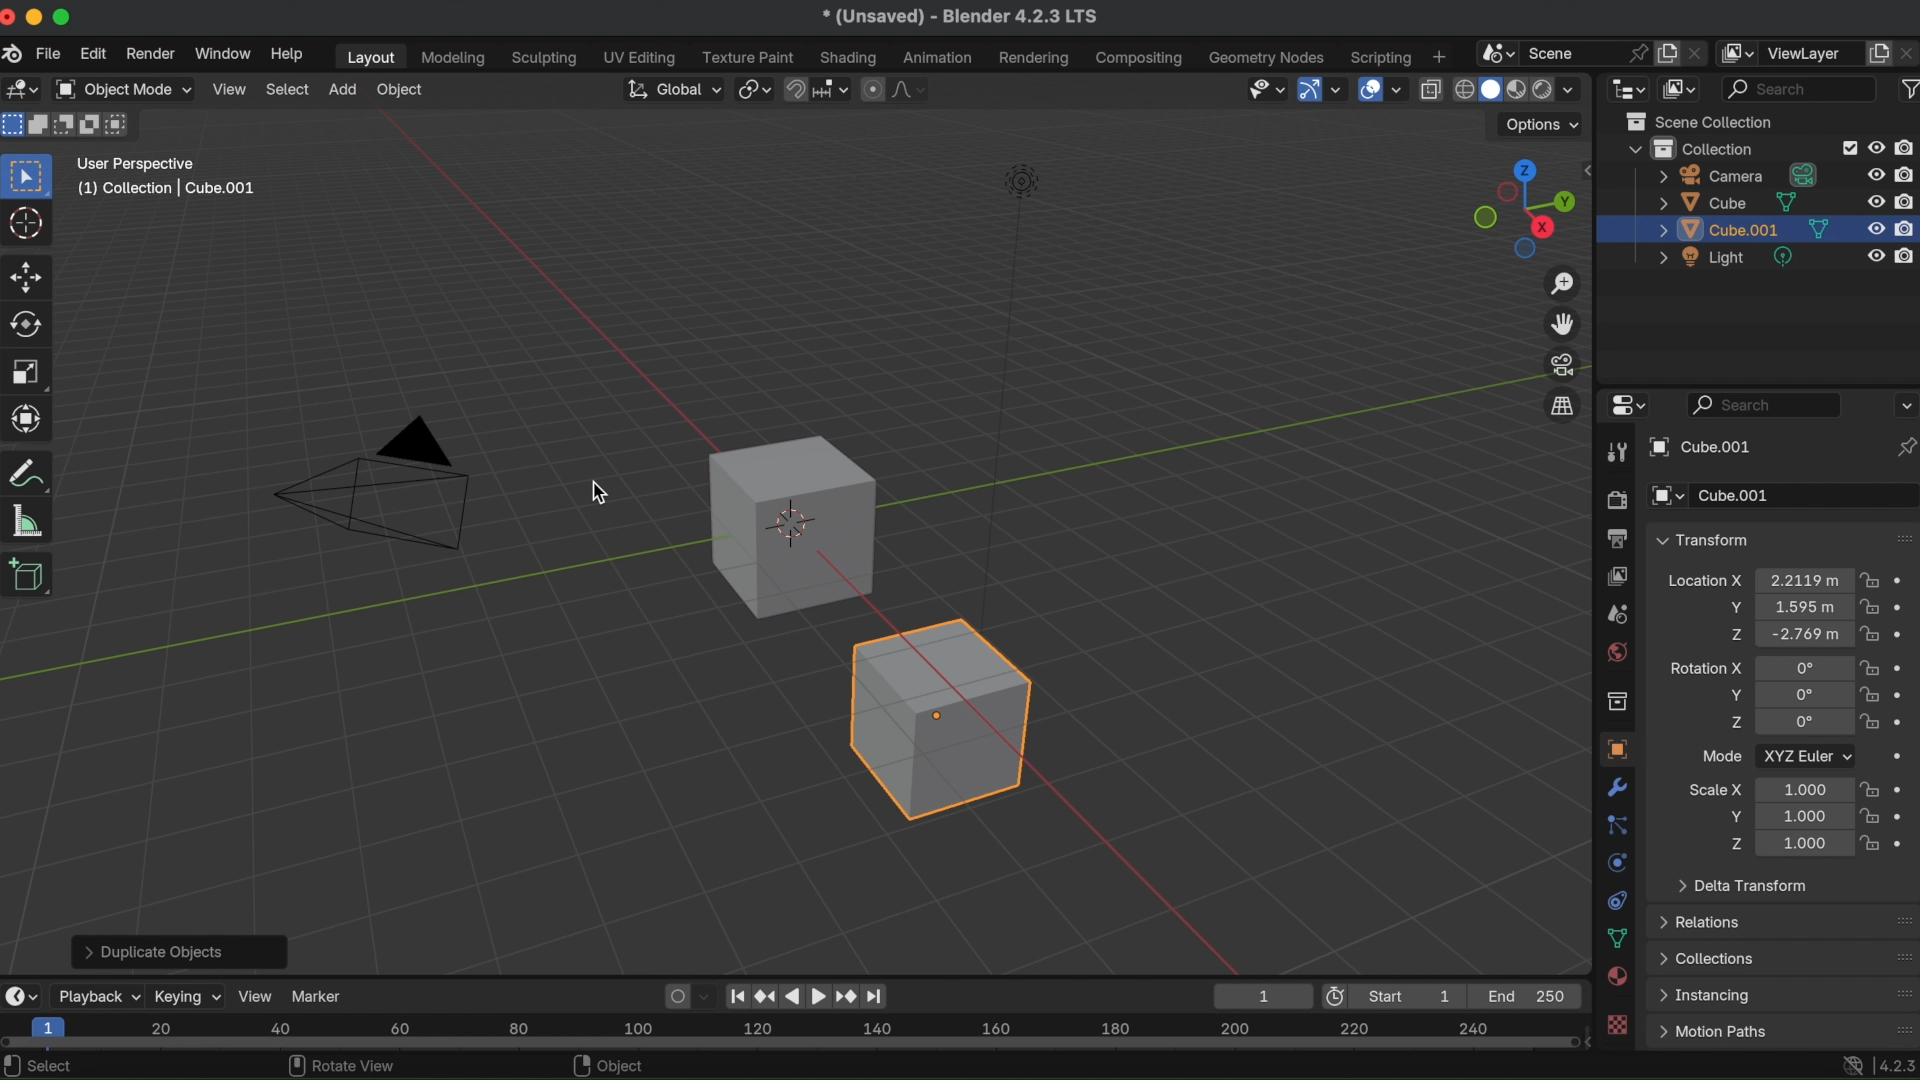 The height and width of the screenshot is (1080, 1920). Describe the element at coordinates (1616, 701) in the screenshot. I see `collection` at that location.